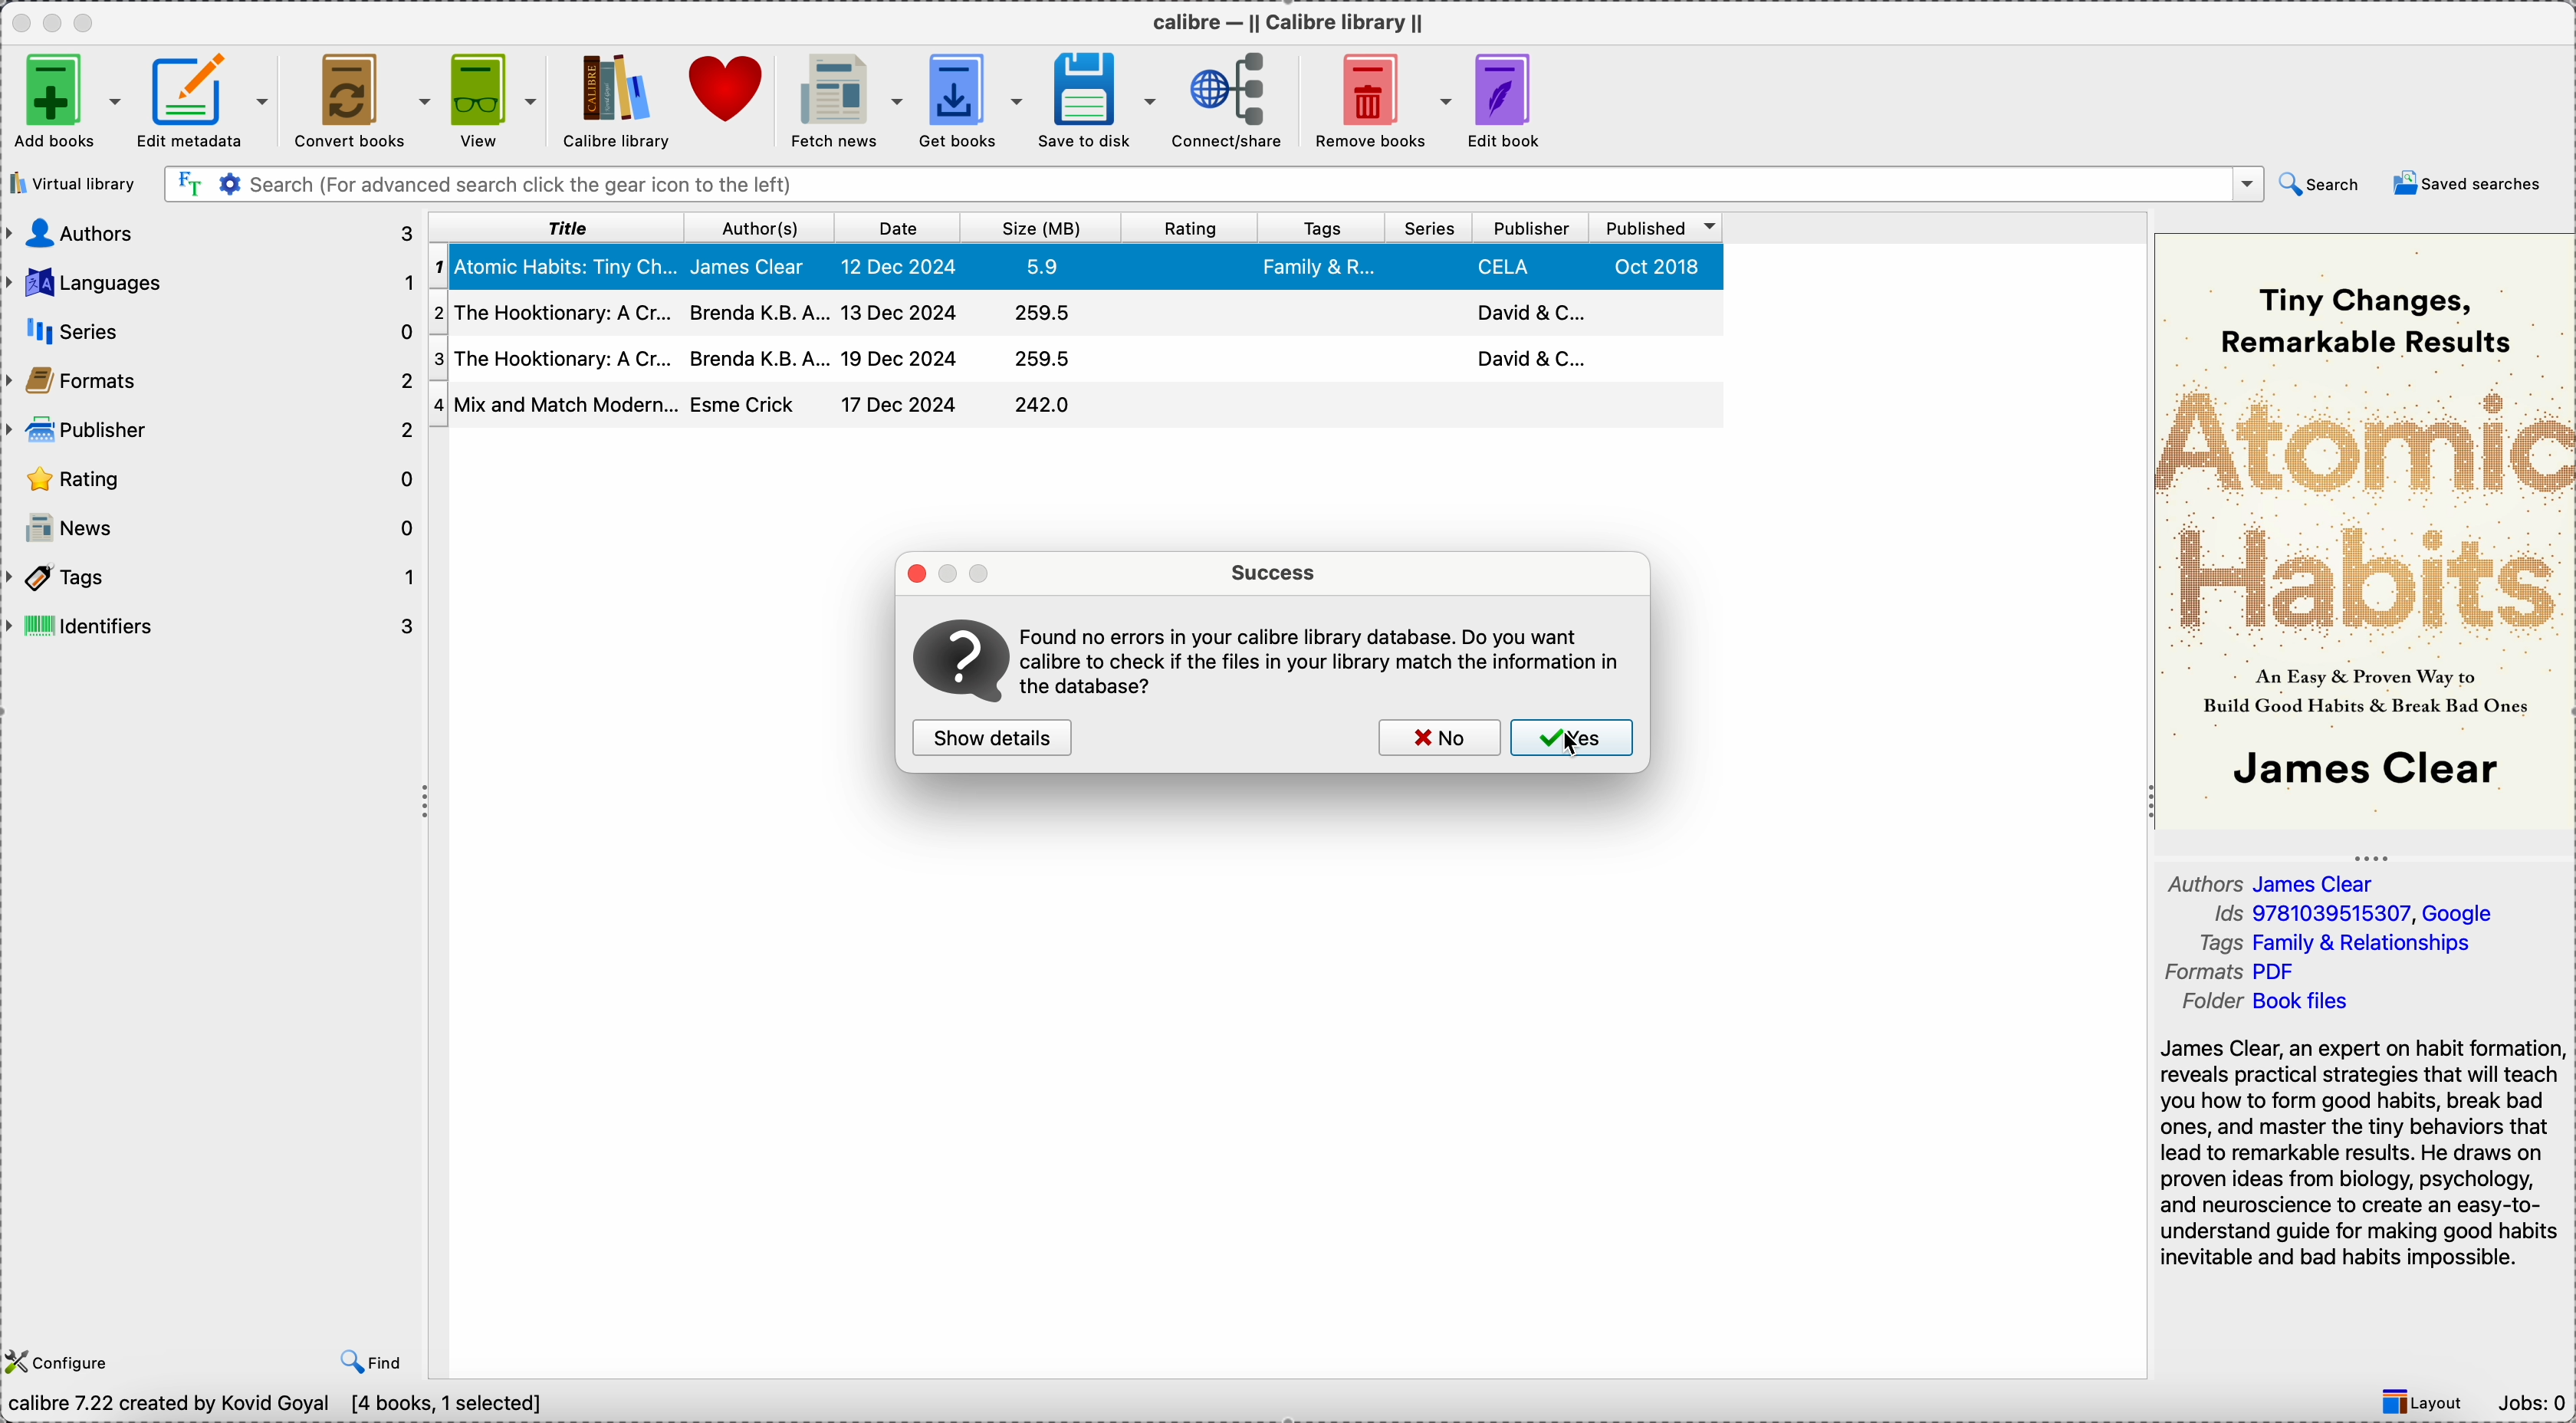 Image resolution: width=2576 pixels, height=1423 pixels. What do you see at coordinates (2370, 854) in the screenshot?
I see `hide` at bounding box center [2370, 854].